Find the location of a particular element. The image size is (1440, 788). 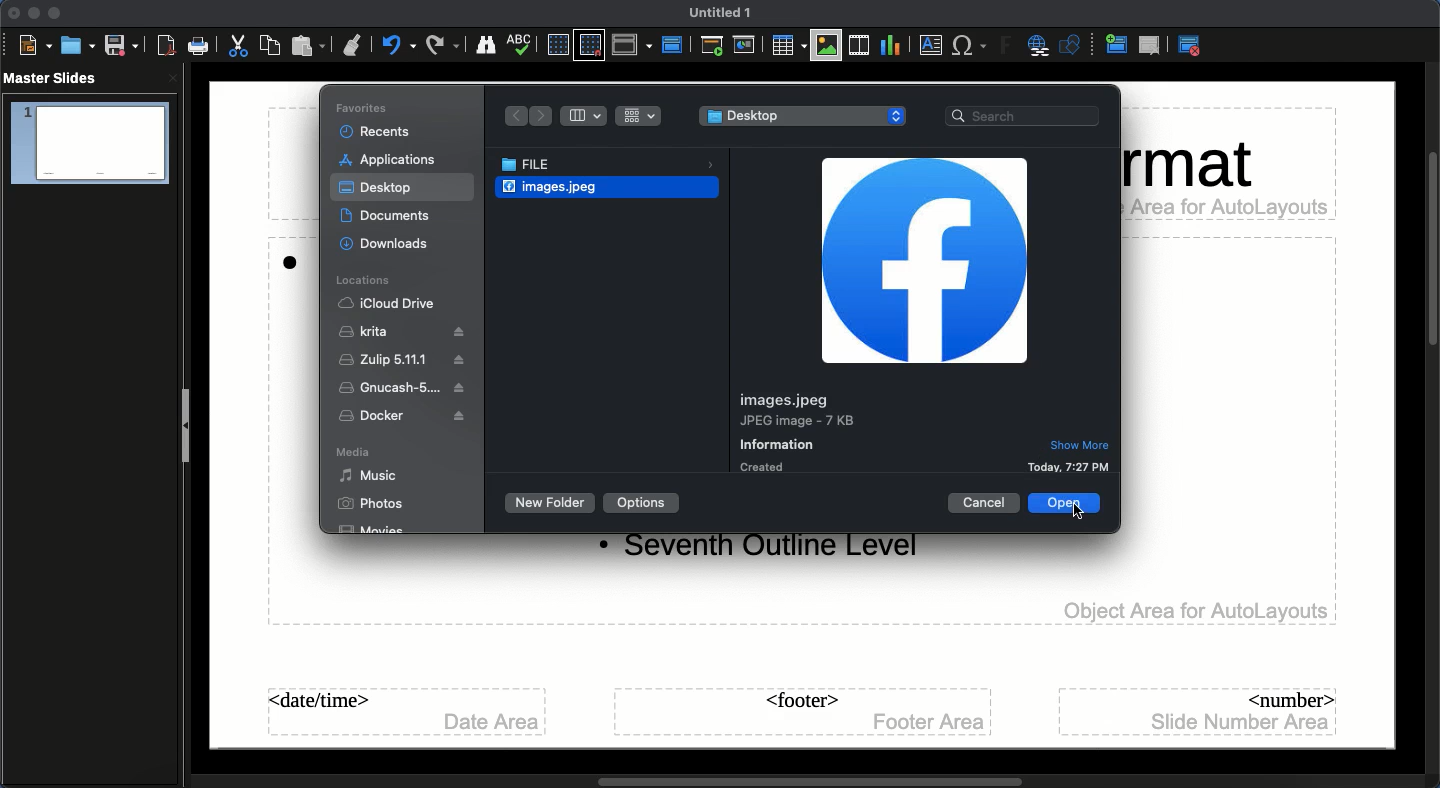

Cancel is located at coordinates (985, 502).